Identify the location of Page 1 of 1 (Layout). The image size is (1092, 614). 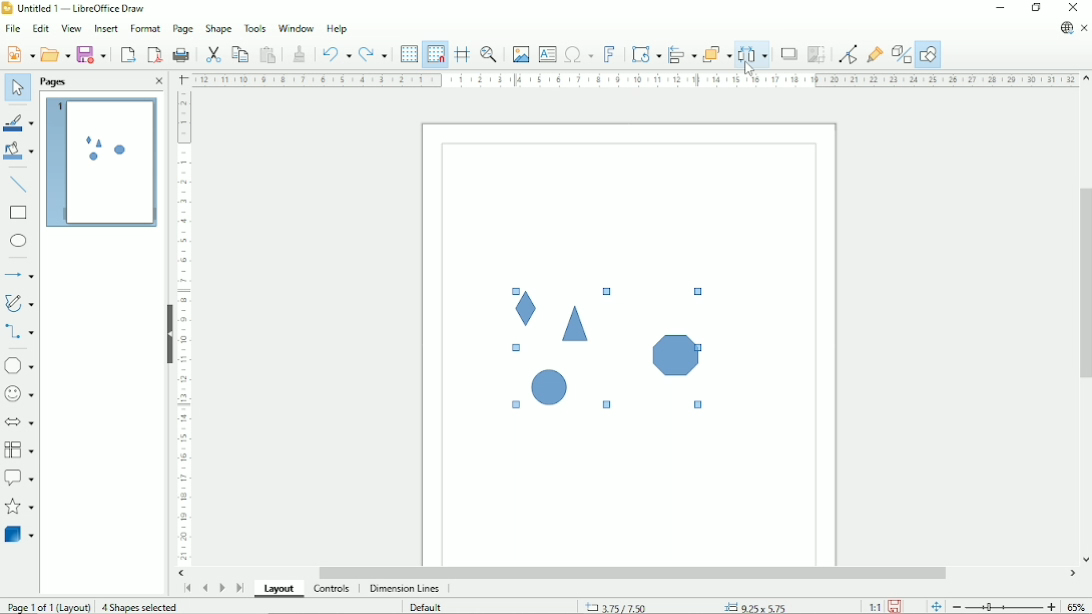
(48, 606).